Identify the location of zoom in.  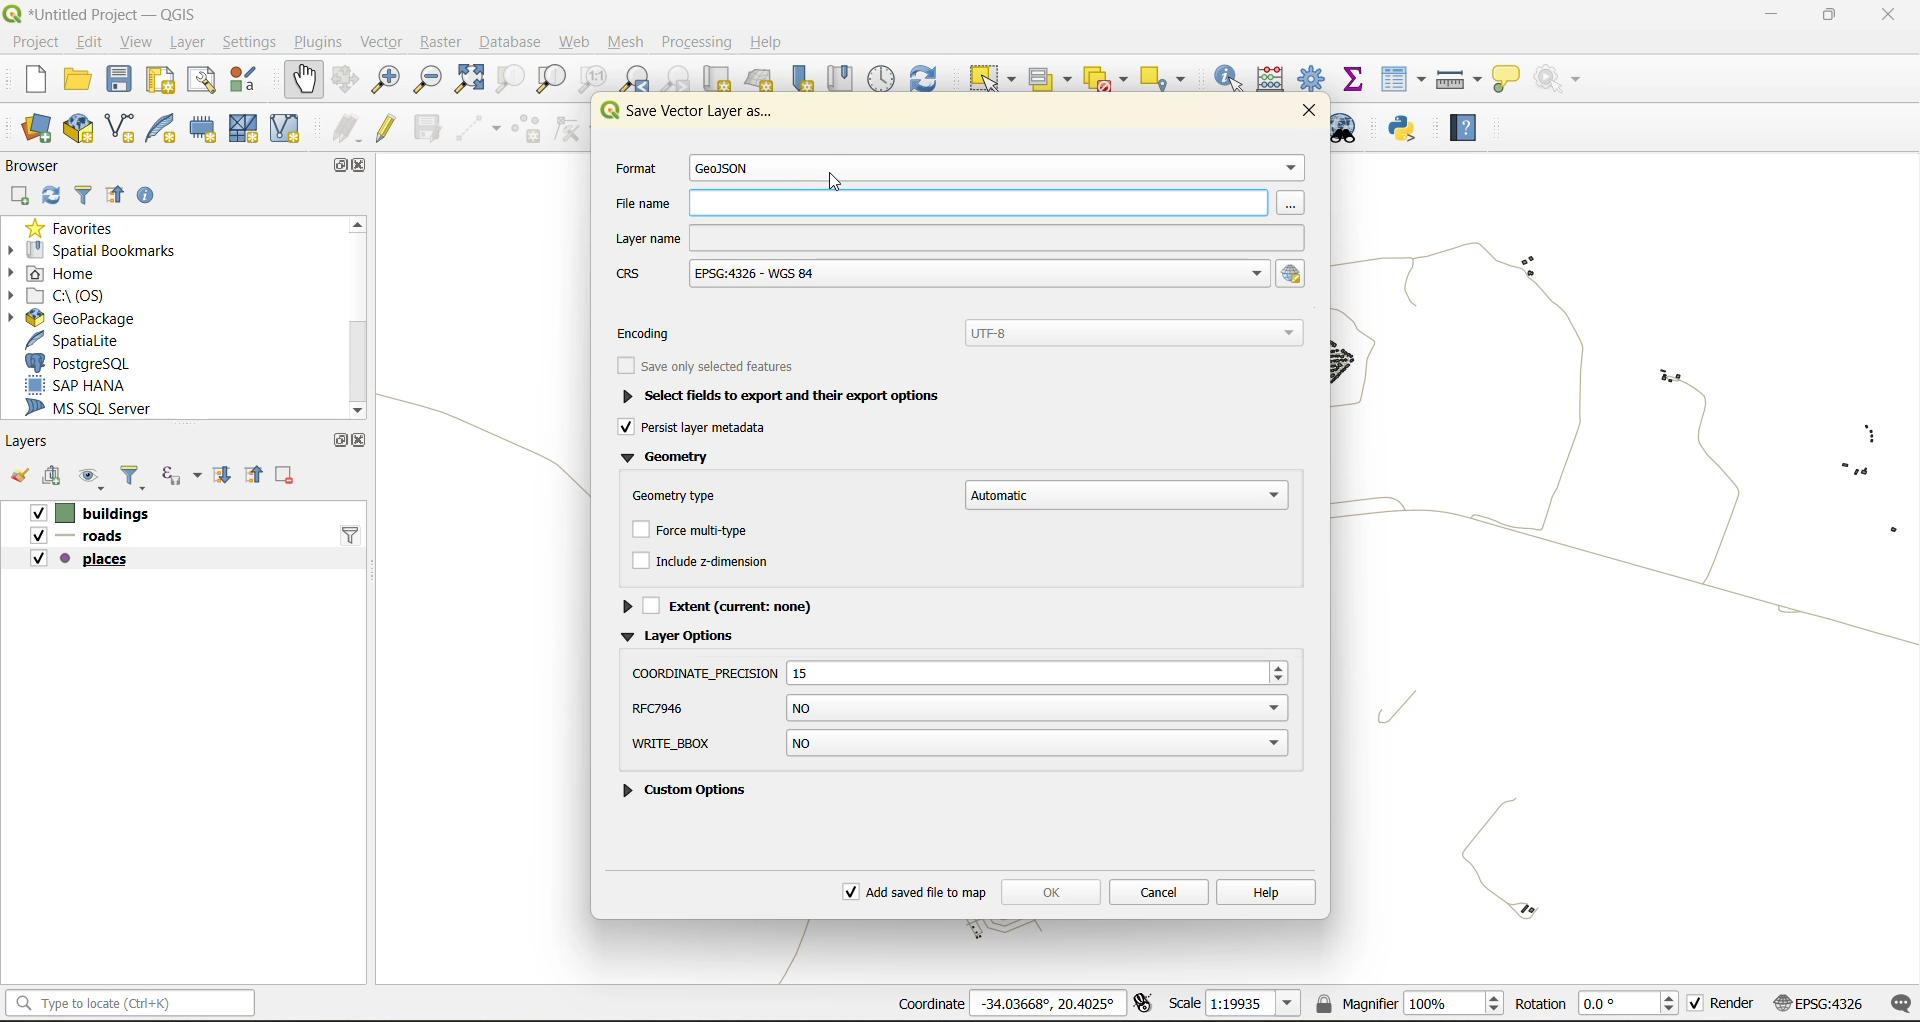
(390, 80).